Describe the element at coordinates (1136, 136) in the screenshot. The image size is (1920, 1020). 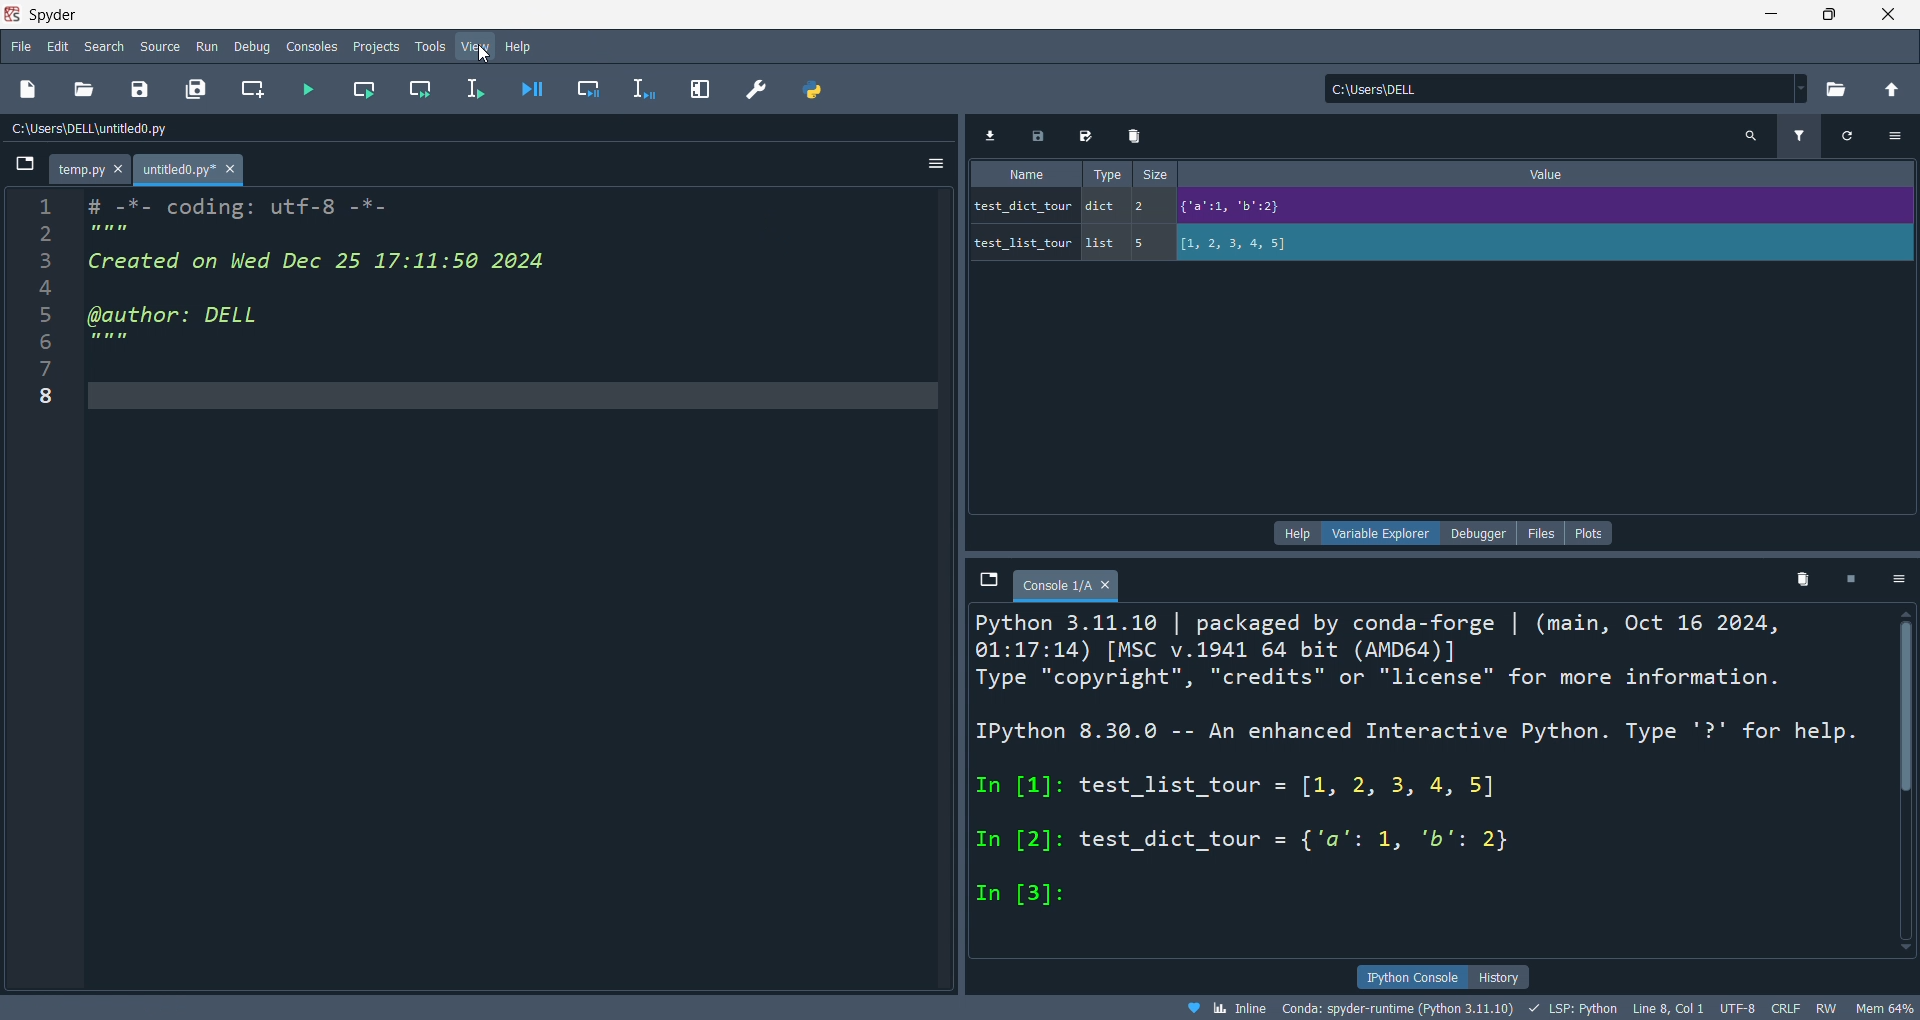
I see `delete` at that location.